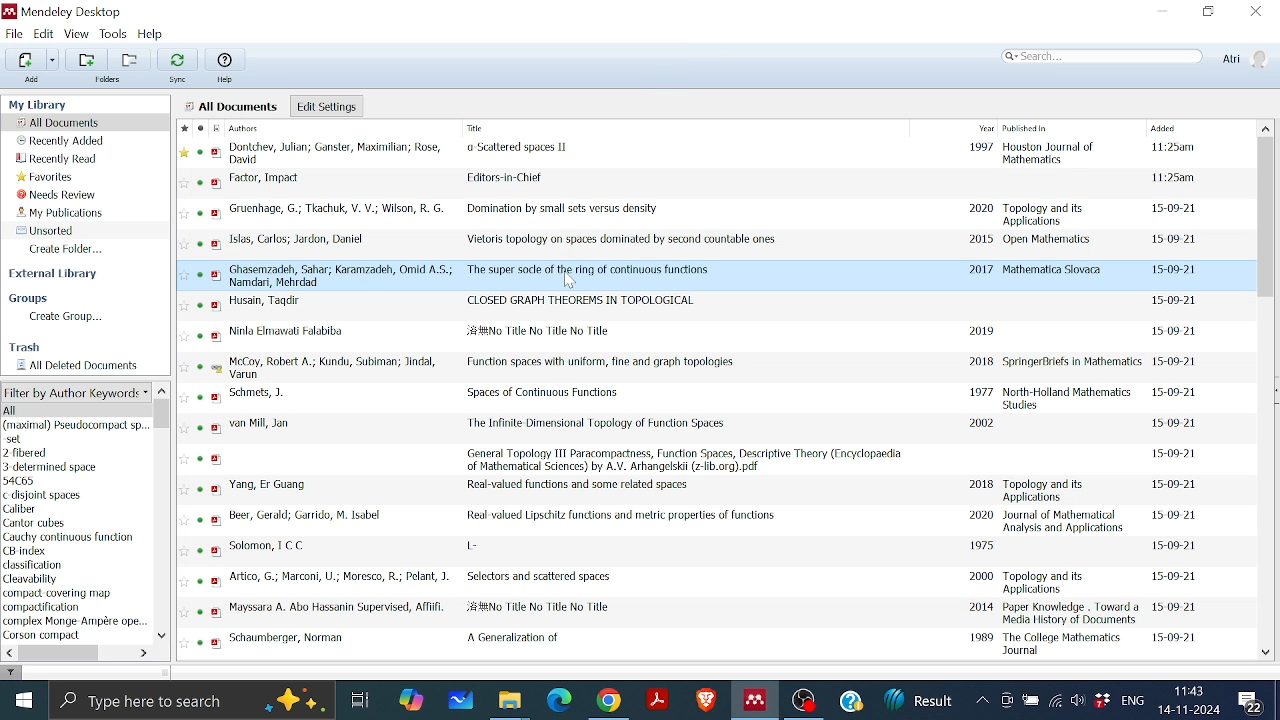 This screenshot has height=720, width=1280. I want to click on Help, so click(850, 701).